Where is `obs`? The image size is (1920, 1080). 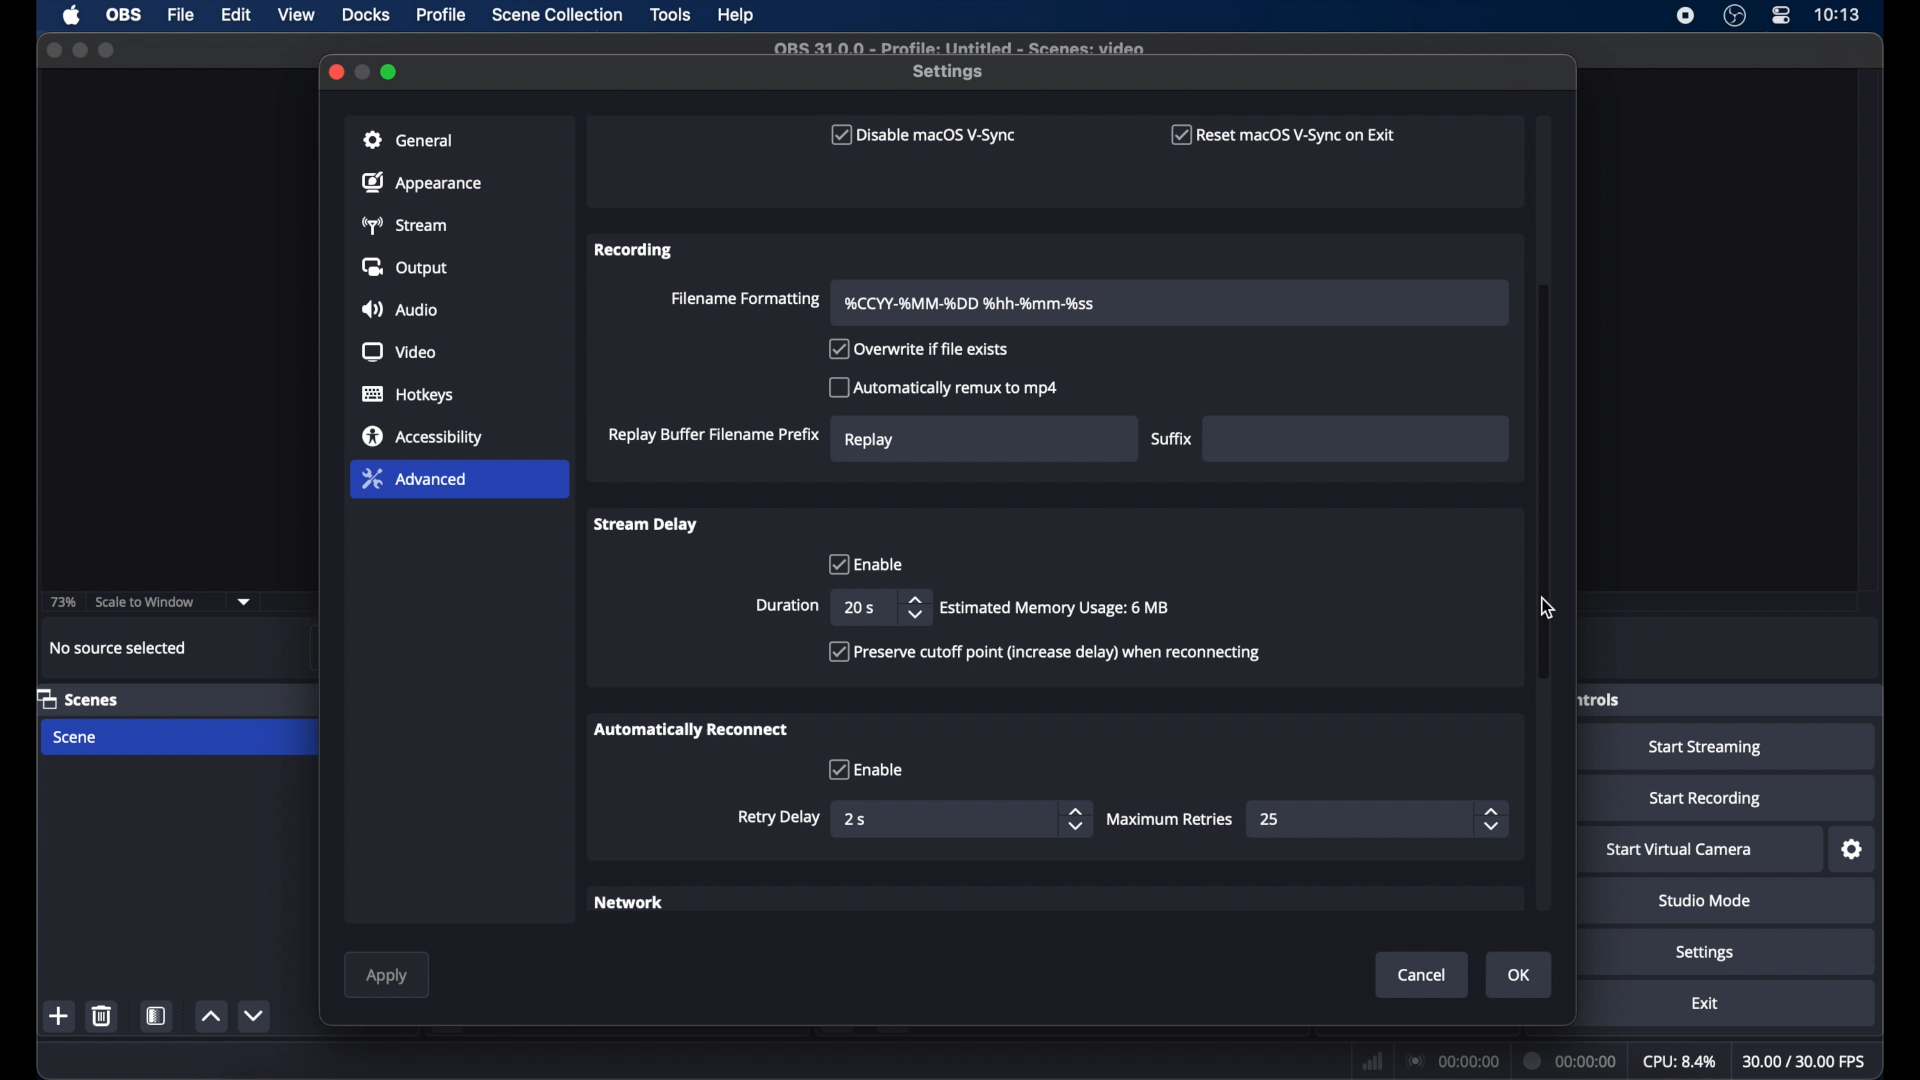
obs is located at coordinates (126, 15).